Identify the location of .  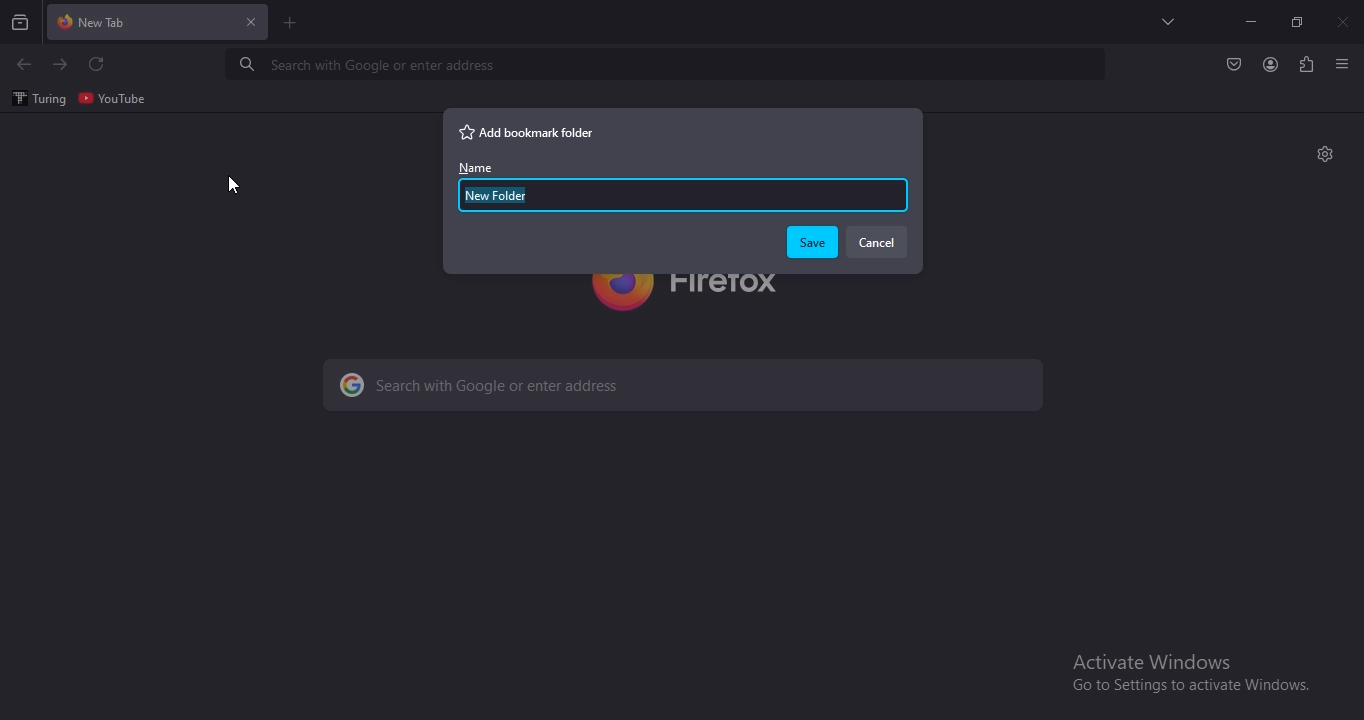
(1234, 65).